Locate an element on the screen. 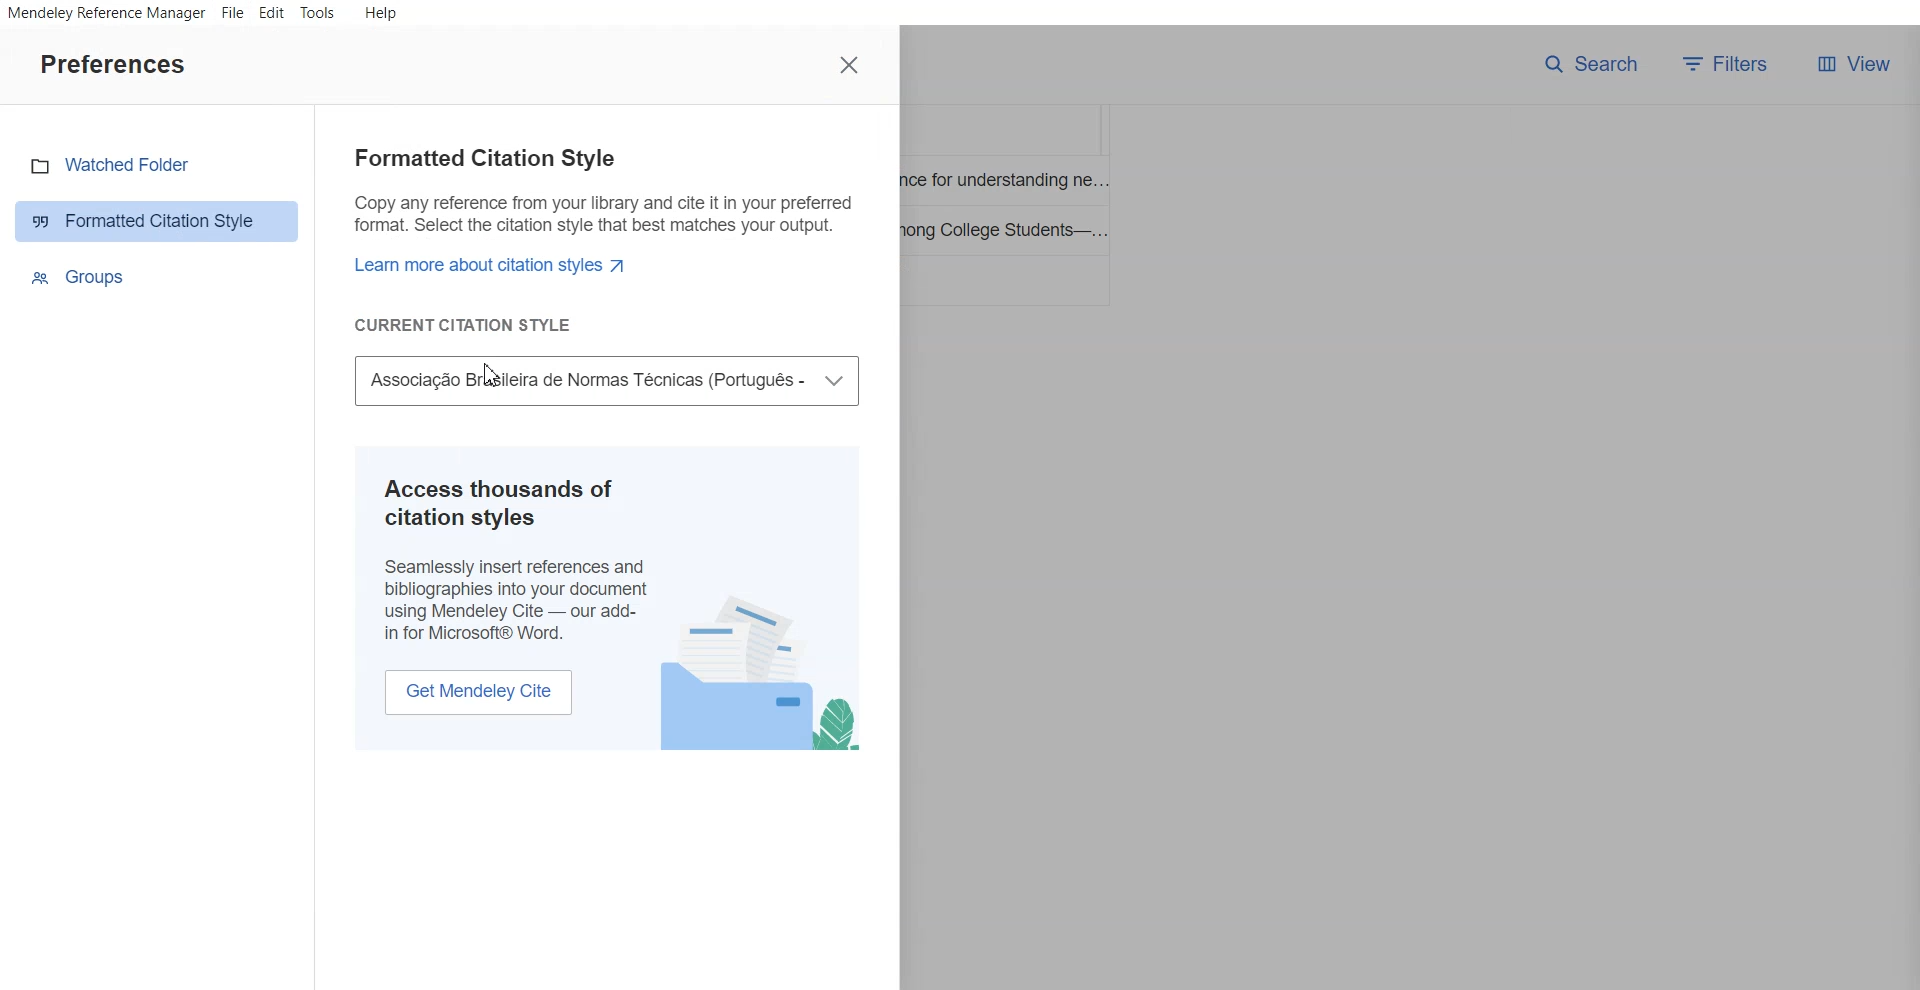 Image resolution: width=1920 pixels, height=990 pixels. Close is located at coordinates (851, 65).